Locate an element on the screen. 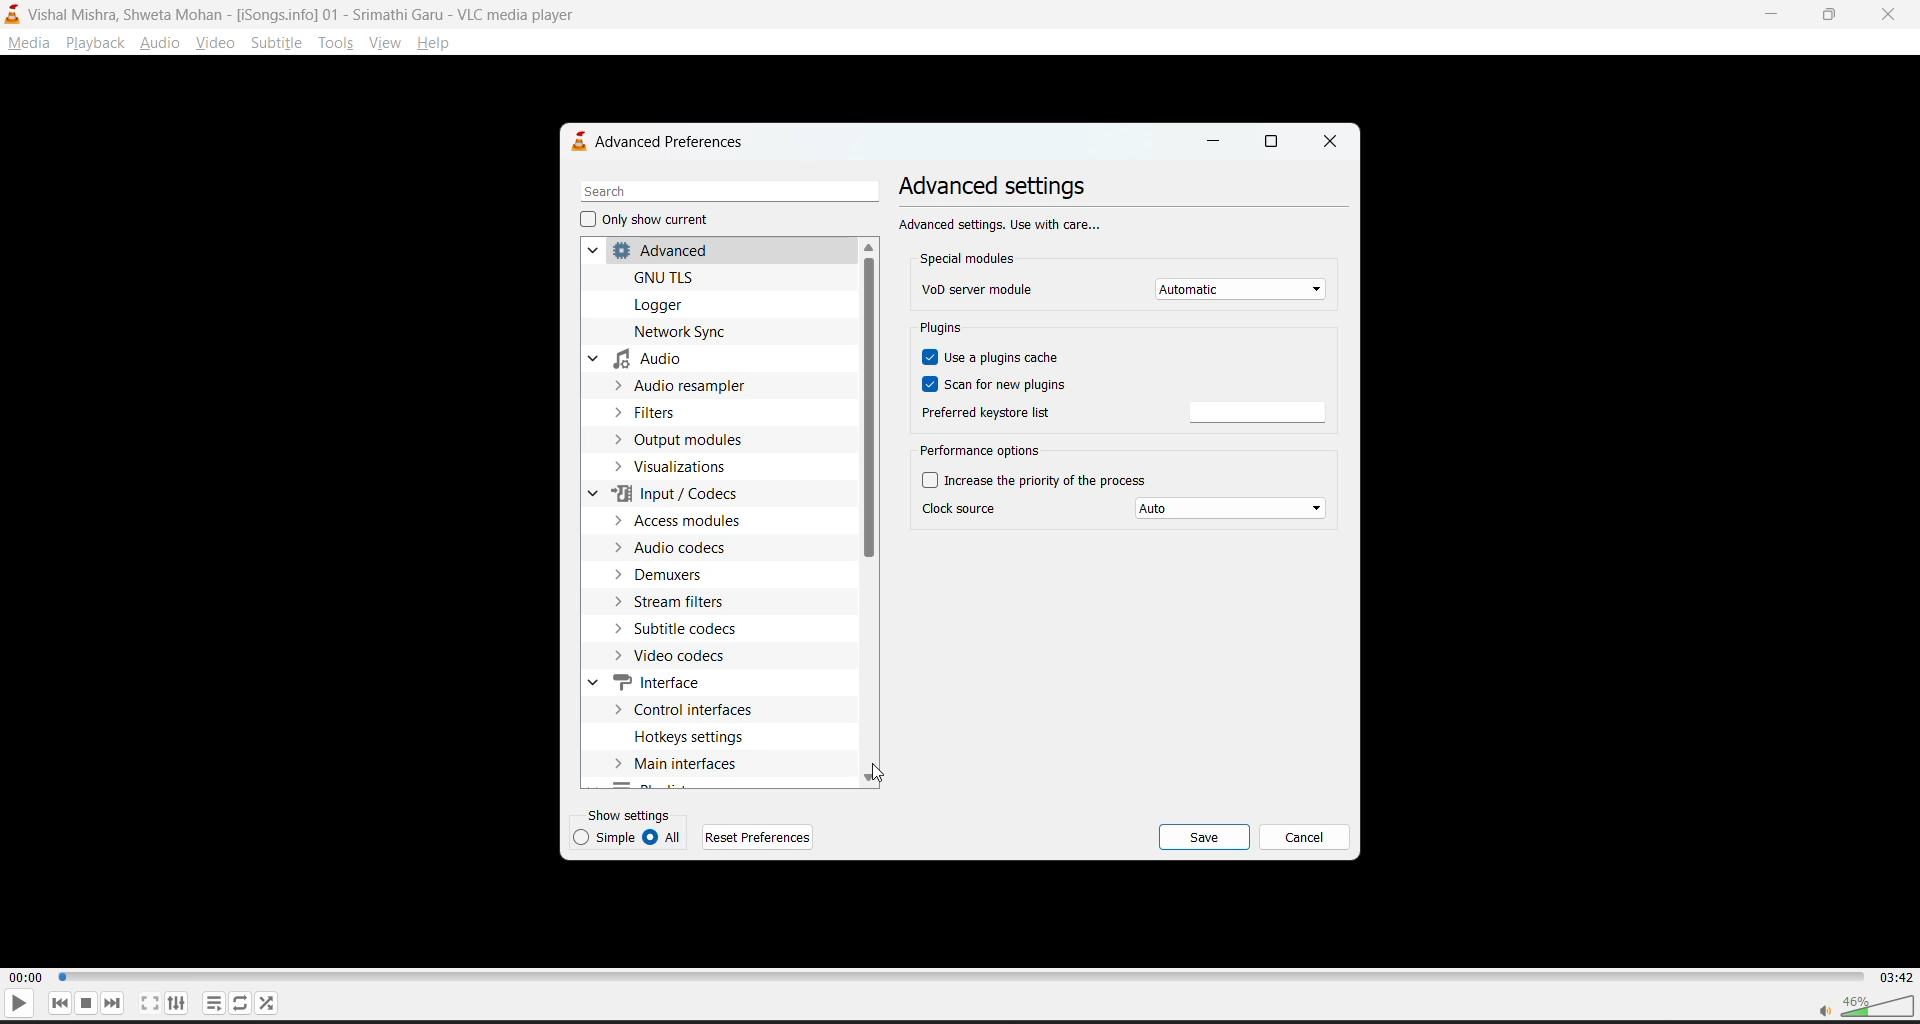  close is located at coordinates (1889, 18).